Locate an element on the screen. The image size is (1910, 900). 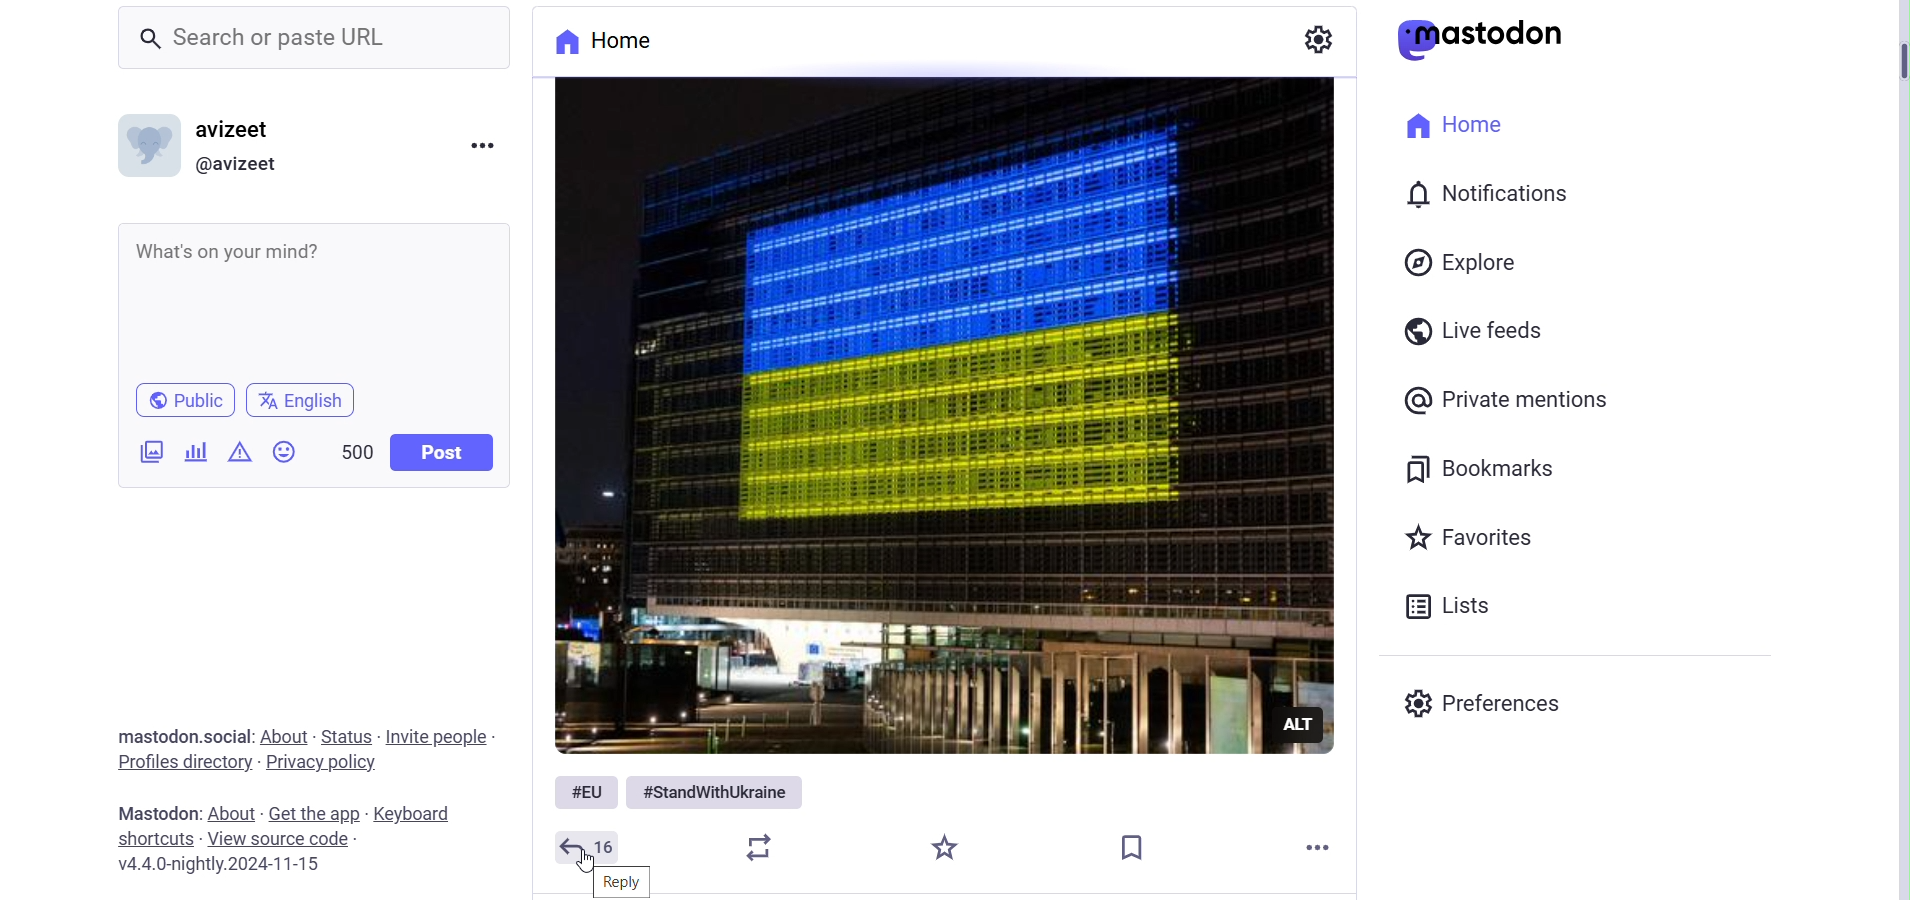
About is located at coordinates (235, 814).